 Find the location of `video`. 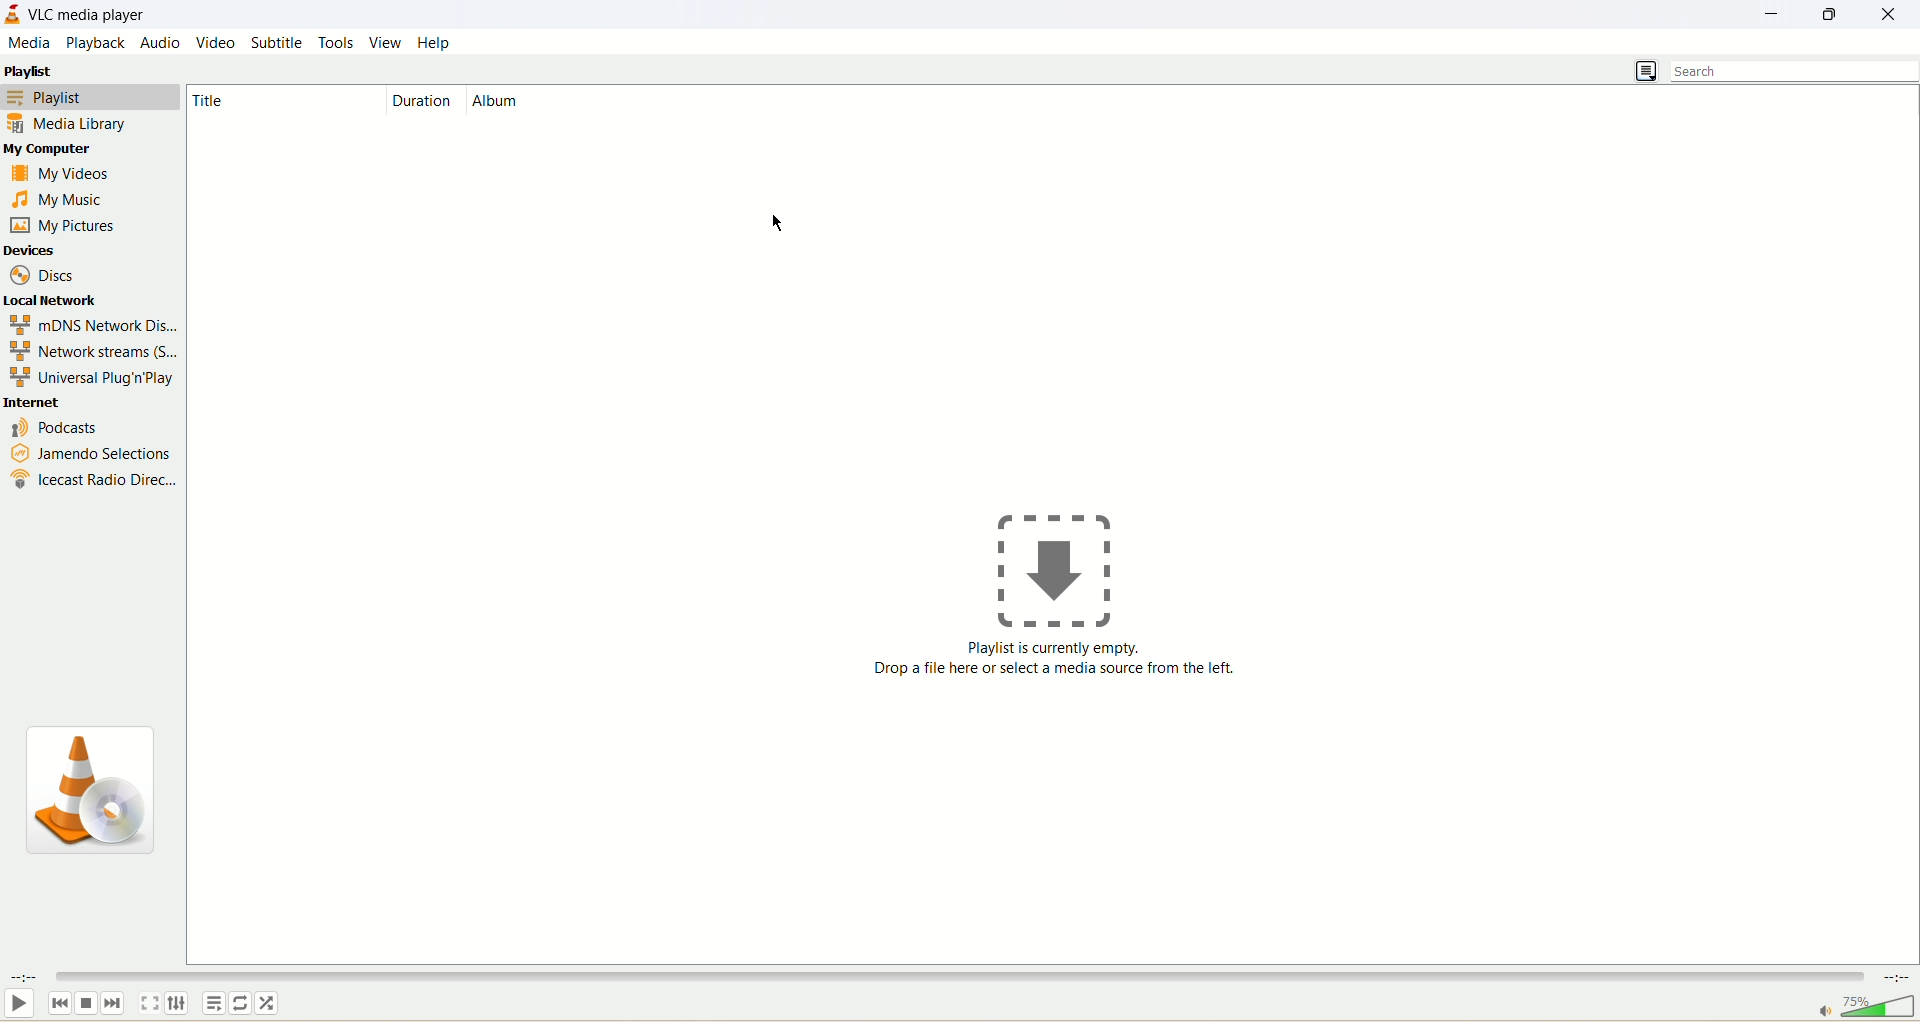

video is located at coordinates (214, 42).